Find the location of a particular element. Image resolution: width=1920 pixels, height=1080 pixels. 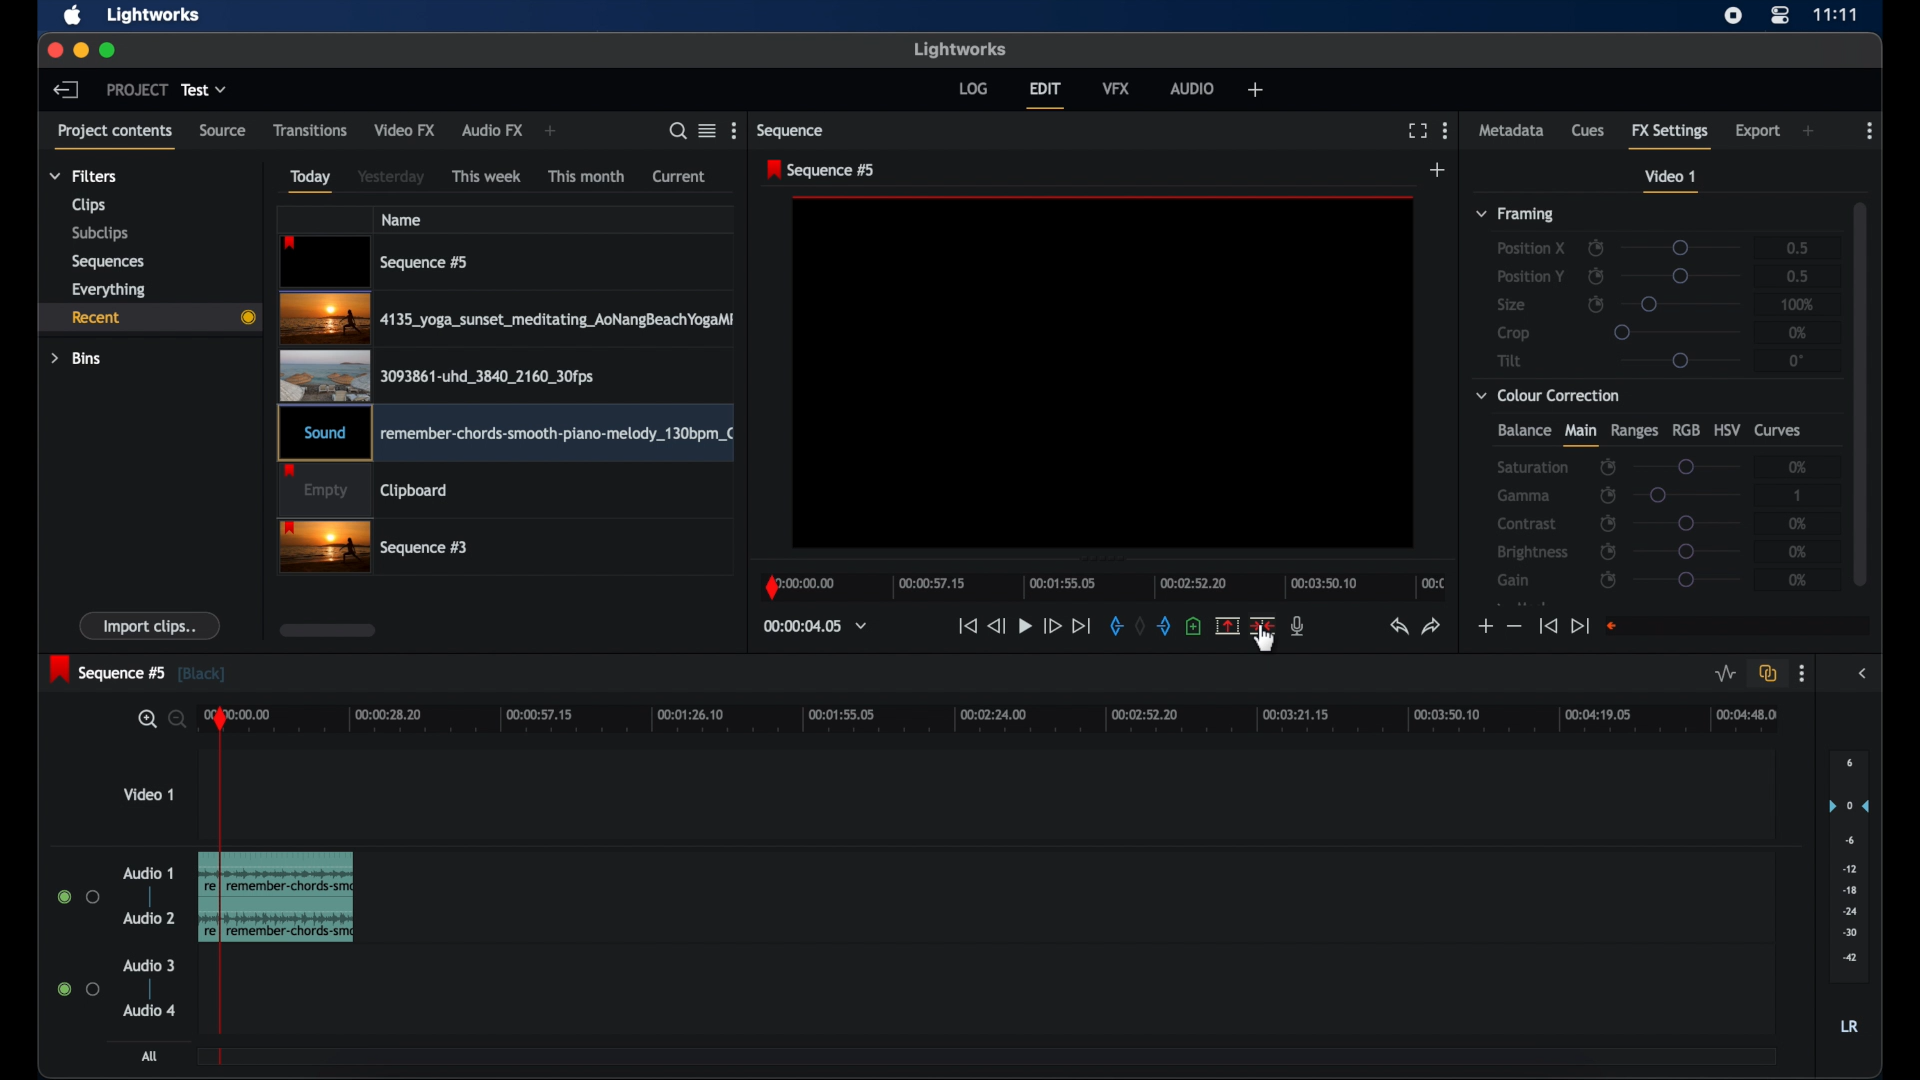

enable/disable keyframes is located at coordinates (1596, 246).